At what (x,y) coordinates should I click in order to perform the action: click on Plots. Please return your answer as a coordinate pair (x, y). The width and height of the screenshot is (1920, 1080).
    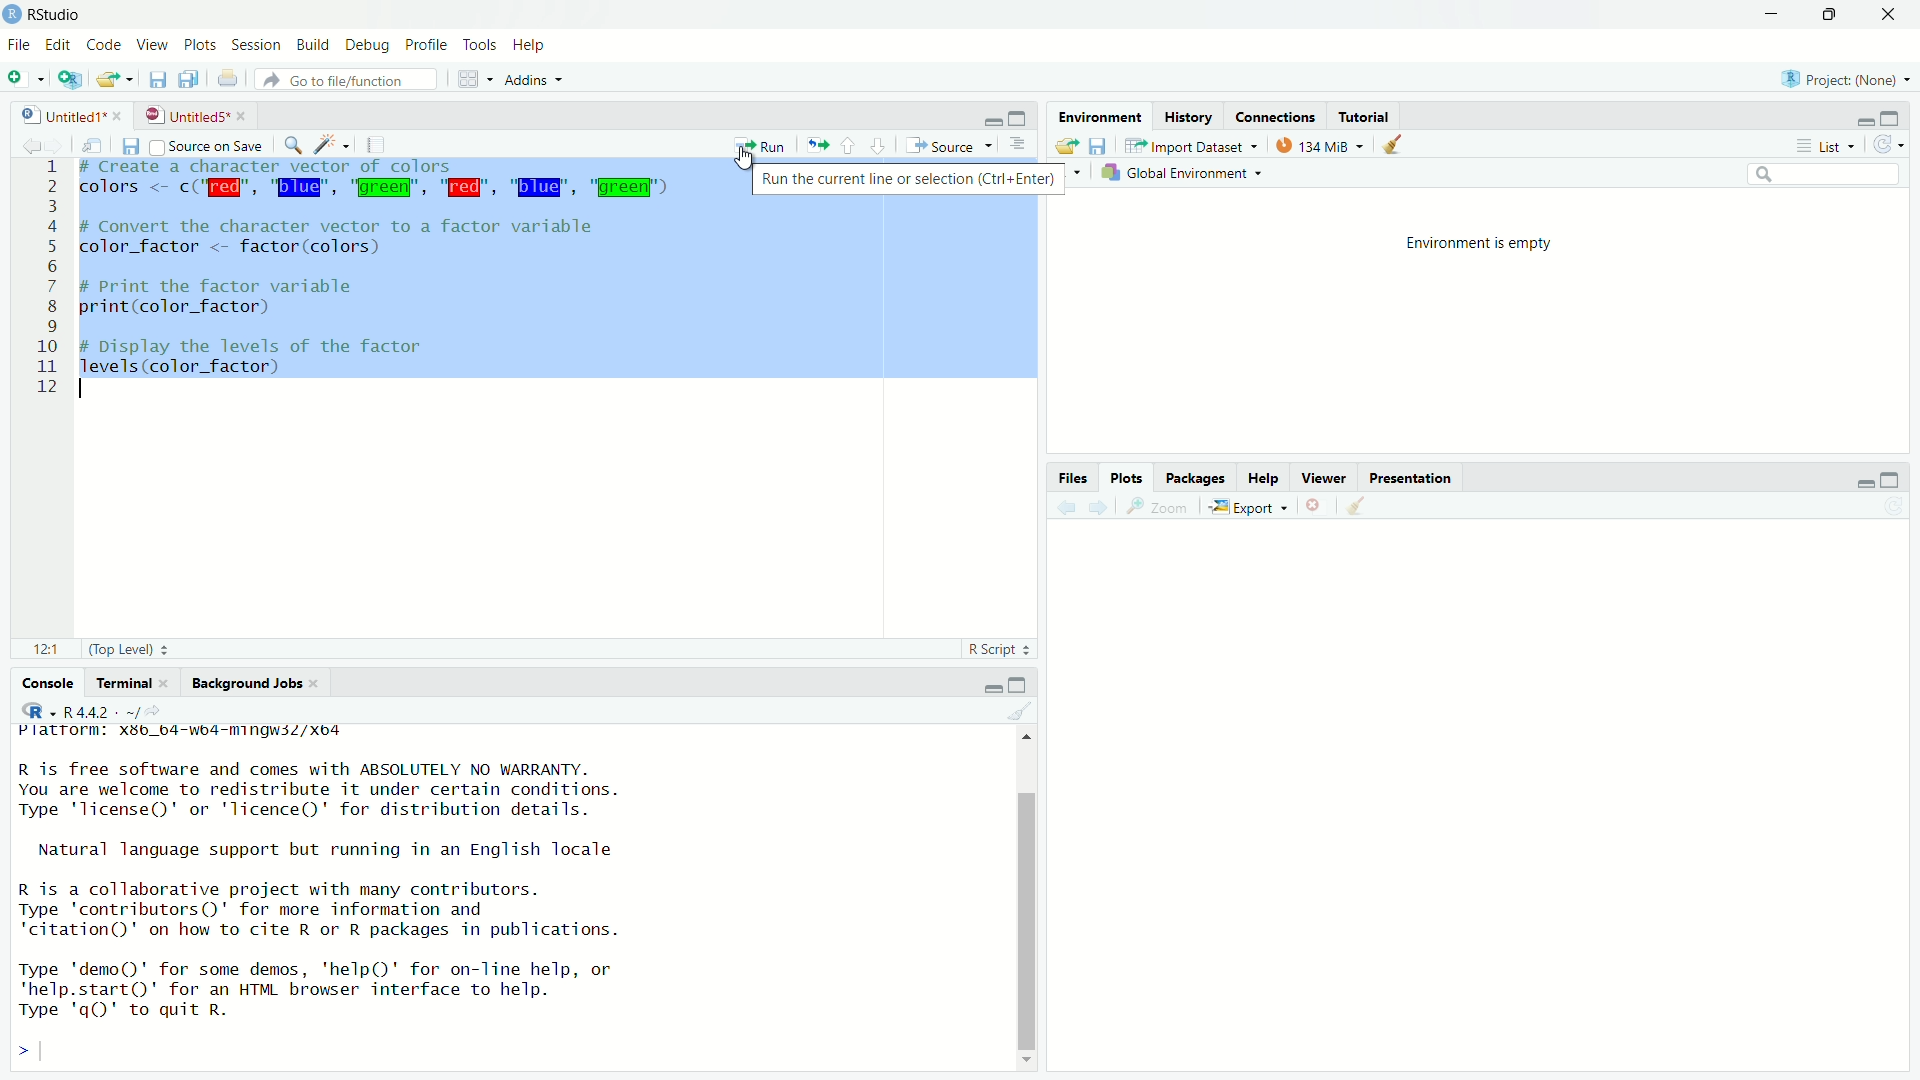
    Looking at the image, I should click on (1127, 474).